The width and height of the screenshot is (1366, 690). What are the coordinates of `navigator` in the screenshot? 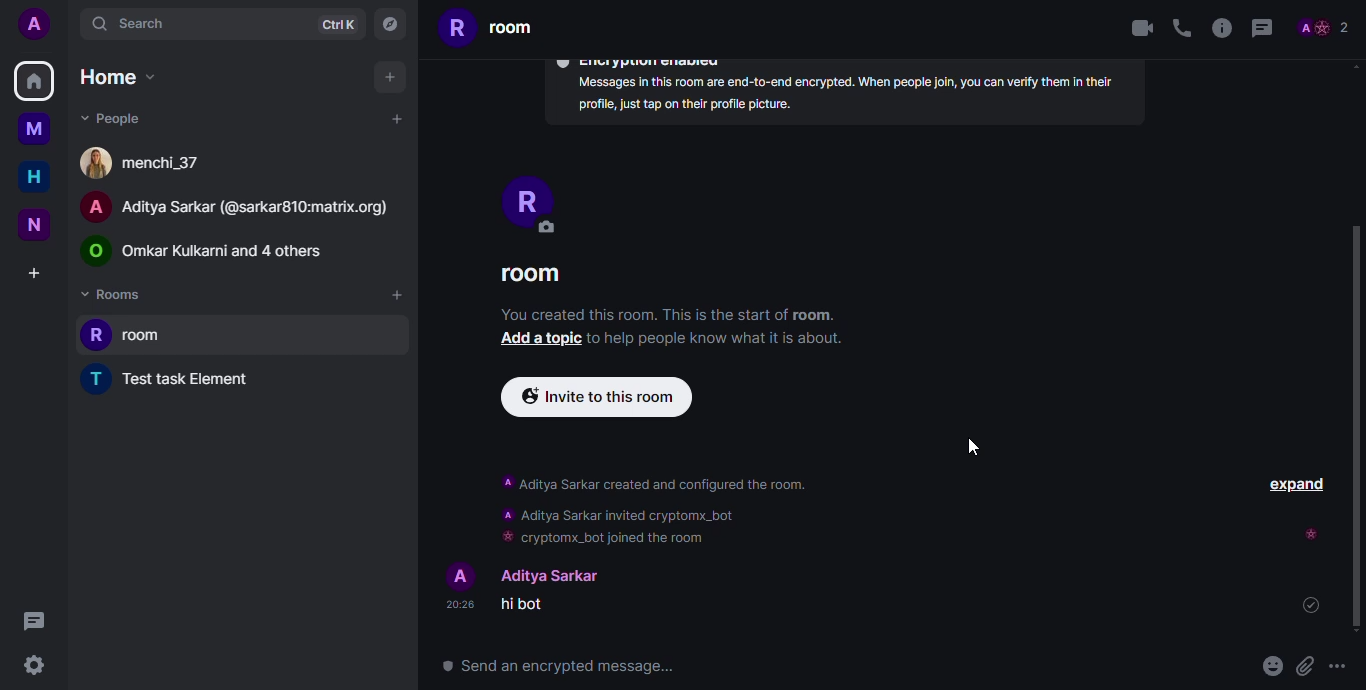 It's located at (389, 24).